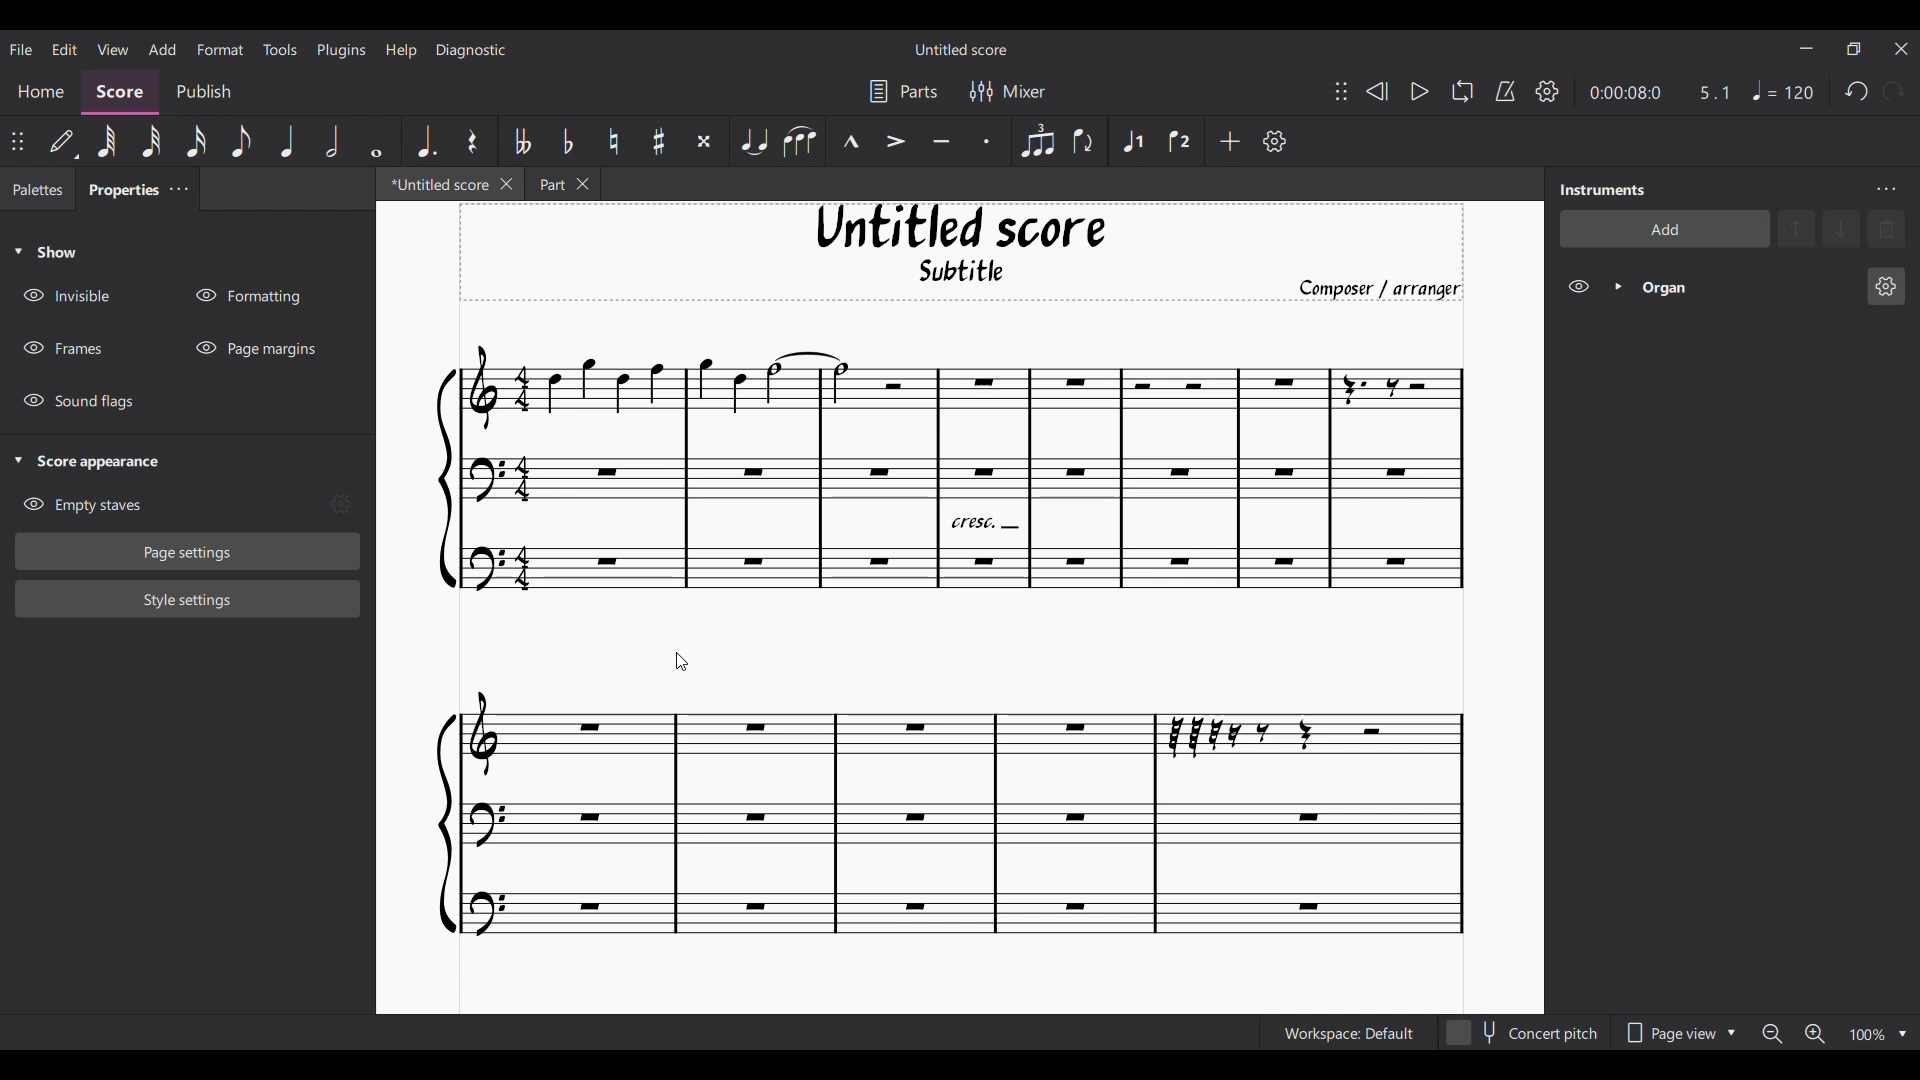 Image resolution: width=1920 pixels, height=1080 pixels. What do you see at coordinates (519, 141) in the screenshot?
I see `Toggle double flat` at bounding box center [519, 141].